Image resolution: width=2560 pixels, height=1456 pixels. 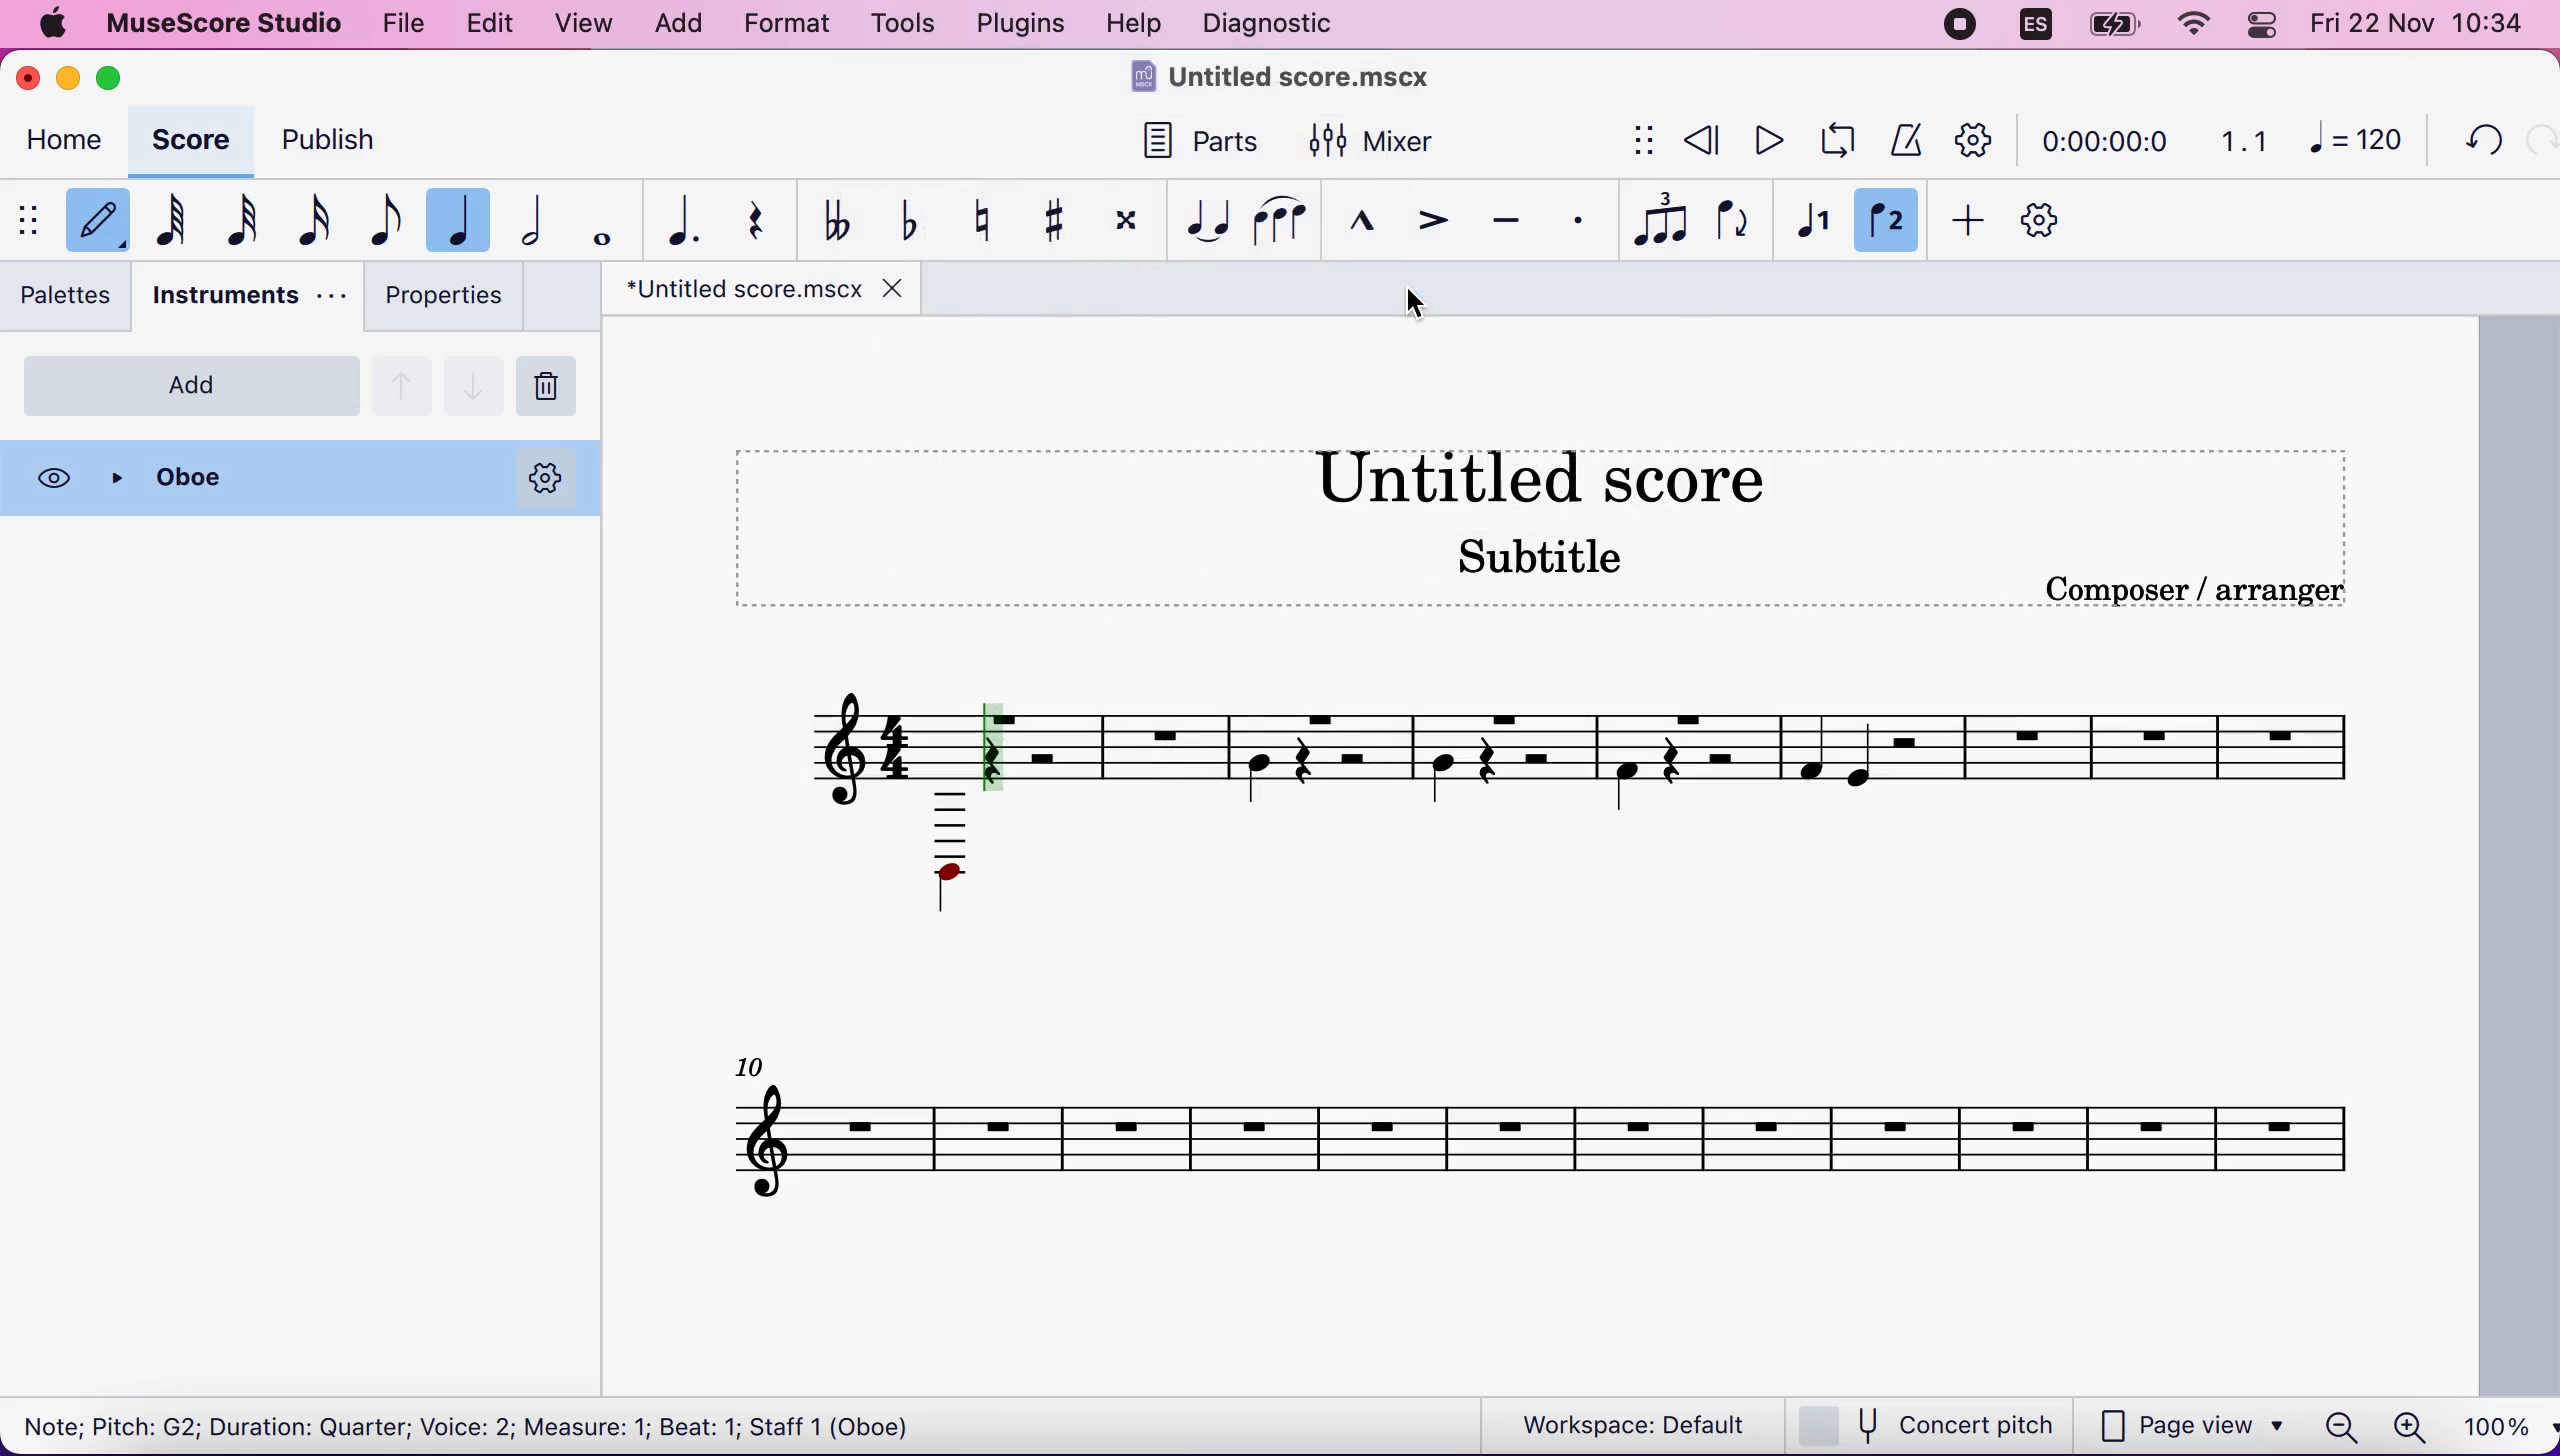 I want to click on tenuto, so click(x=1507, y=217).